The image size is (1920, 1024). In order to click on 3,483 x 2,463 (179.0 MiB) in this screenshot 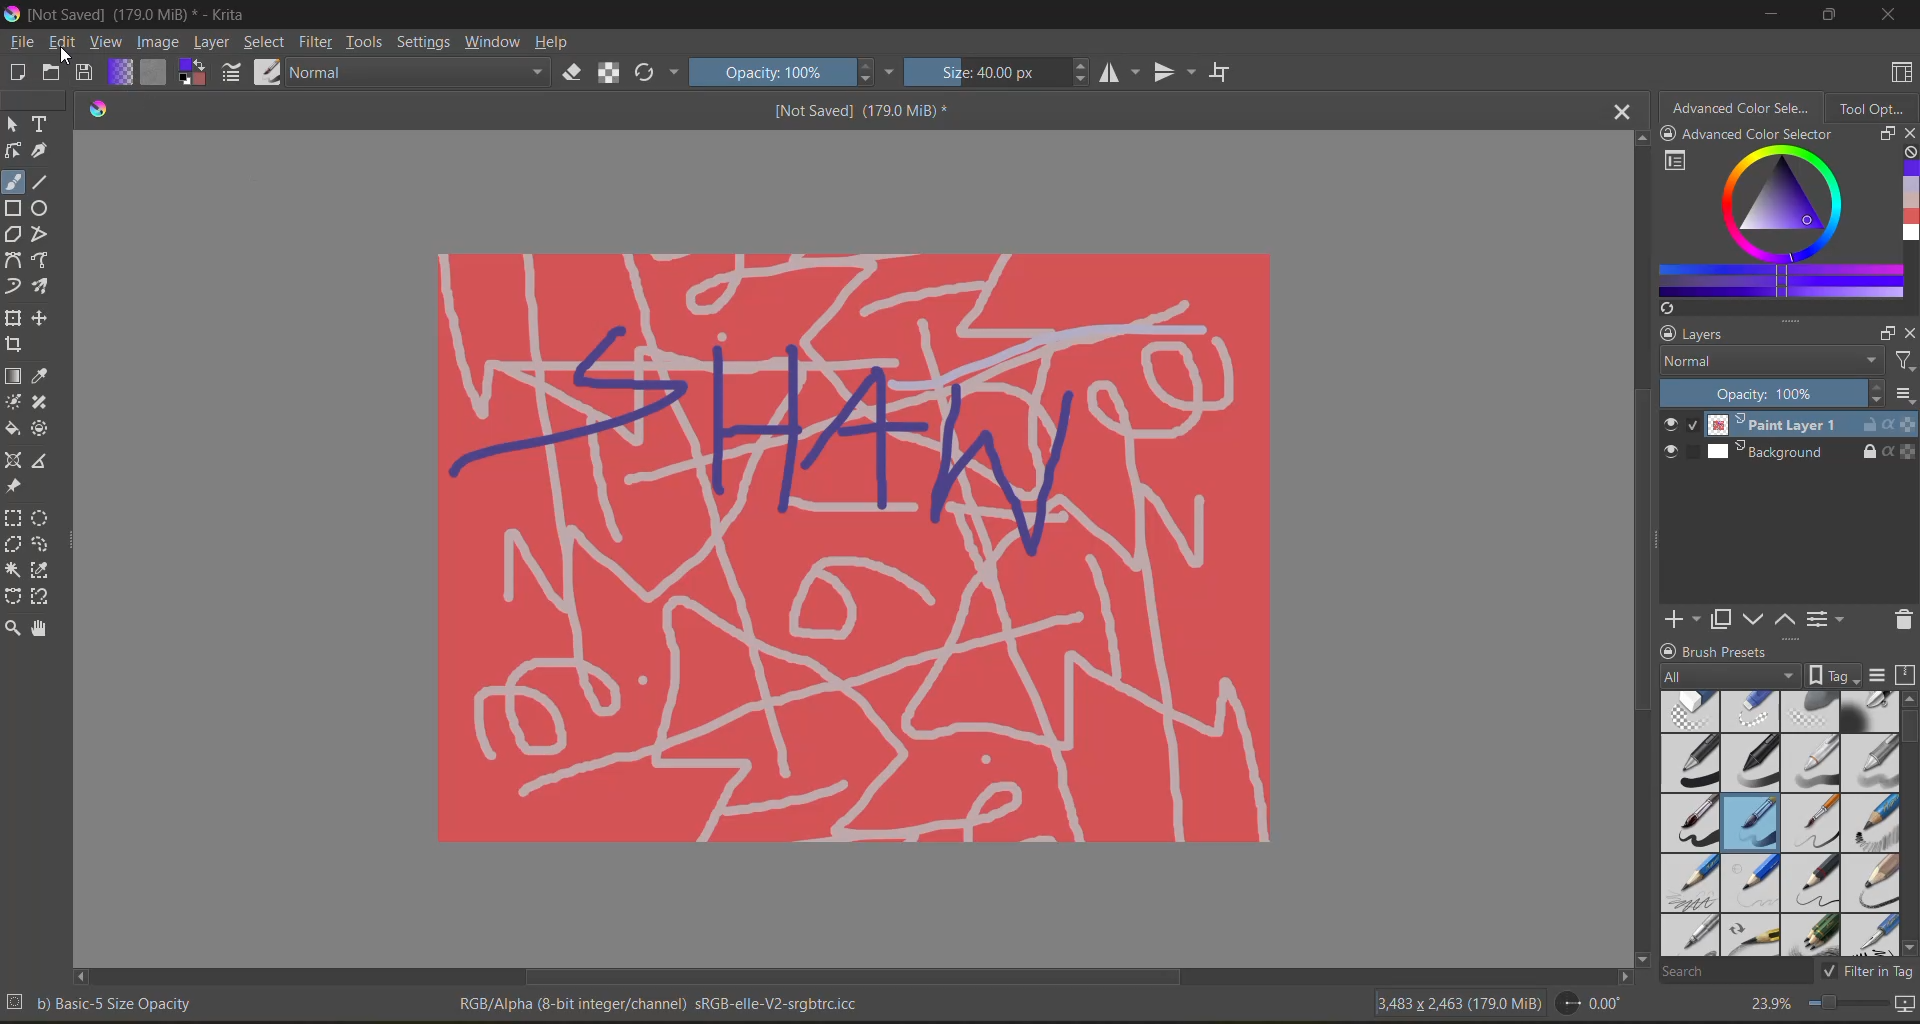, I will do `click(1458, 1002)`.